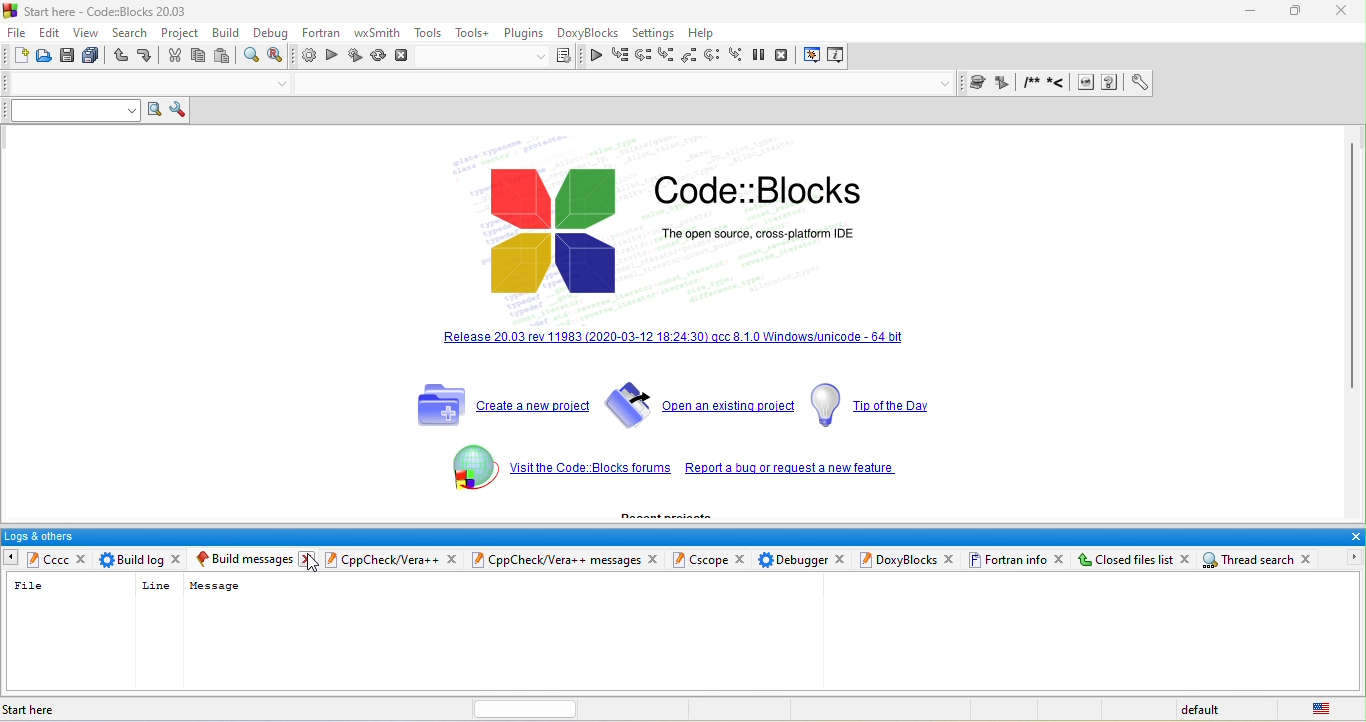 Image resolution: width=1366 pixels, height=722 pixels. Describe the element at coordinates (84, 559) in the screenshot. I see `close` at that location.